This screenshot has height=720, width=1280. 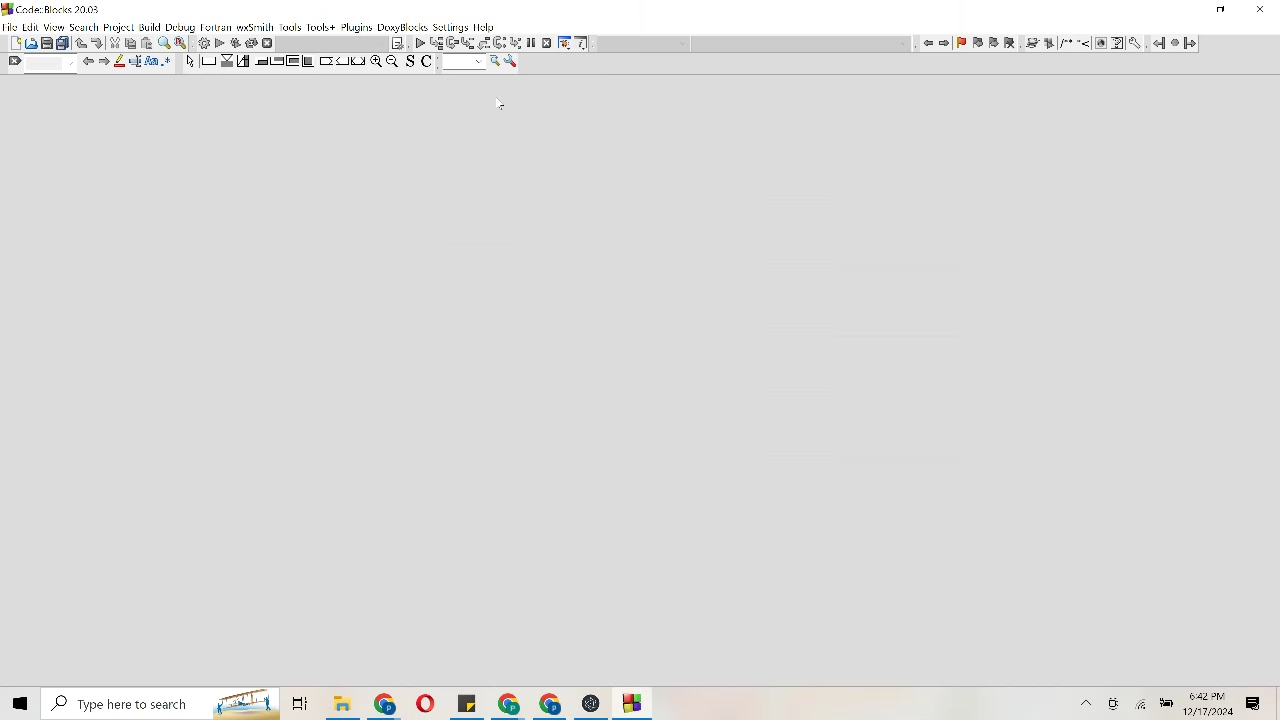 I want to click on Reverse, so click(x=243, y=43).